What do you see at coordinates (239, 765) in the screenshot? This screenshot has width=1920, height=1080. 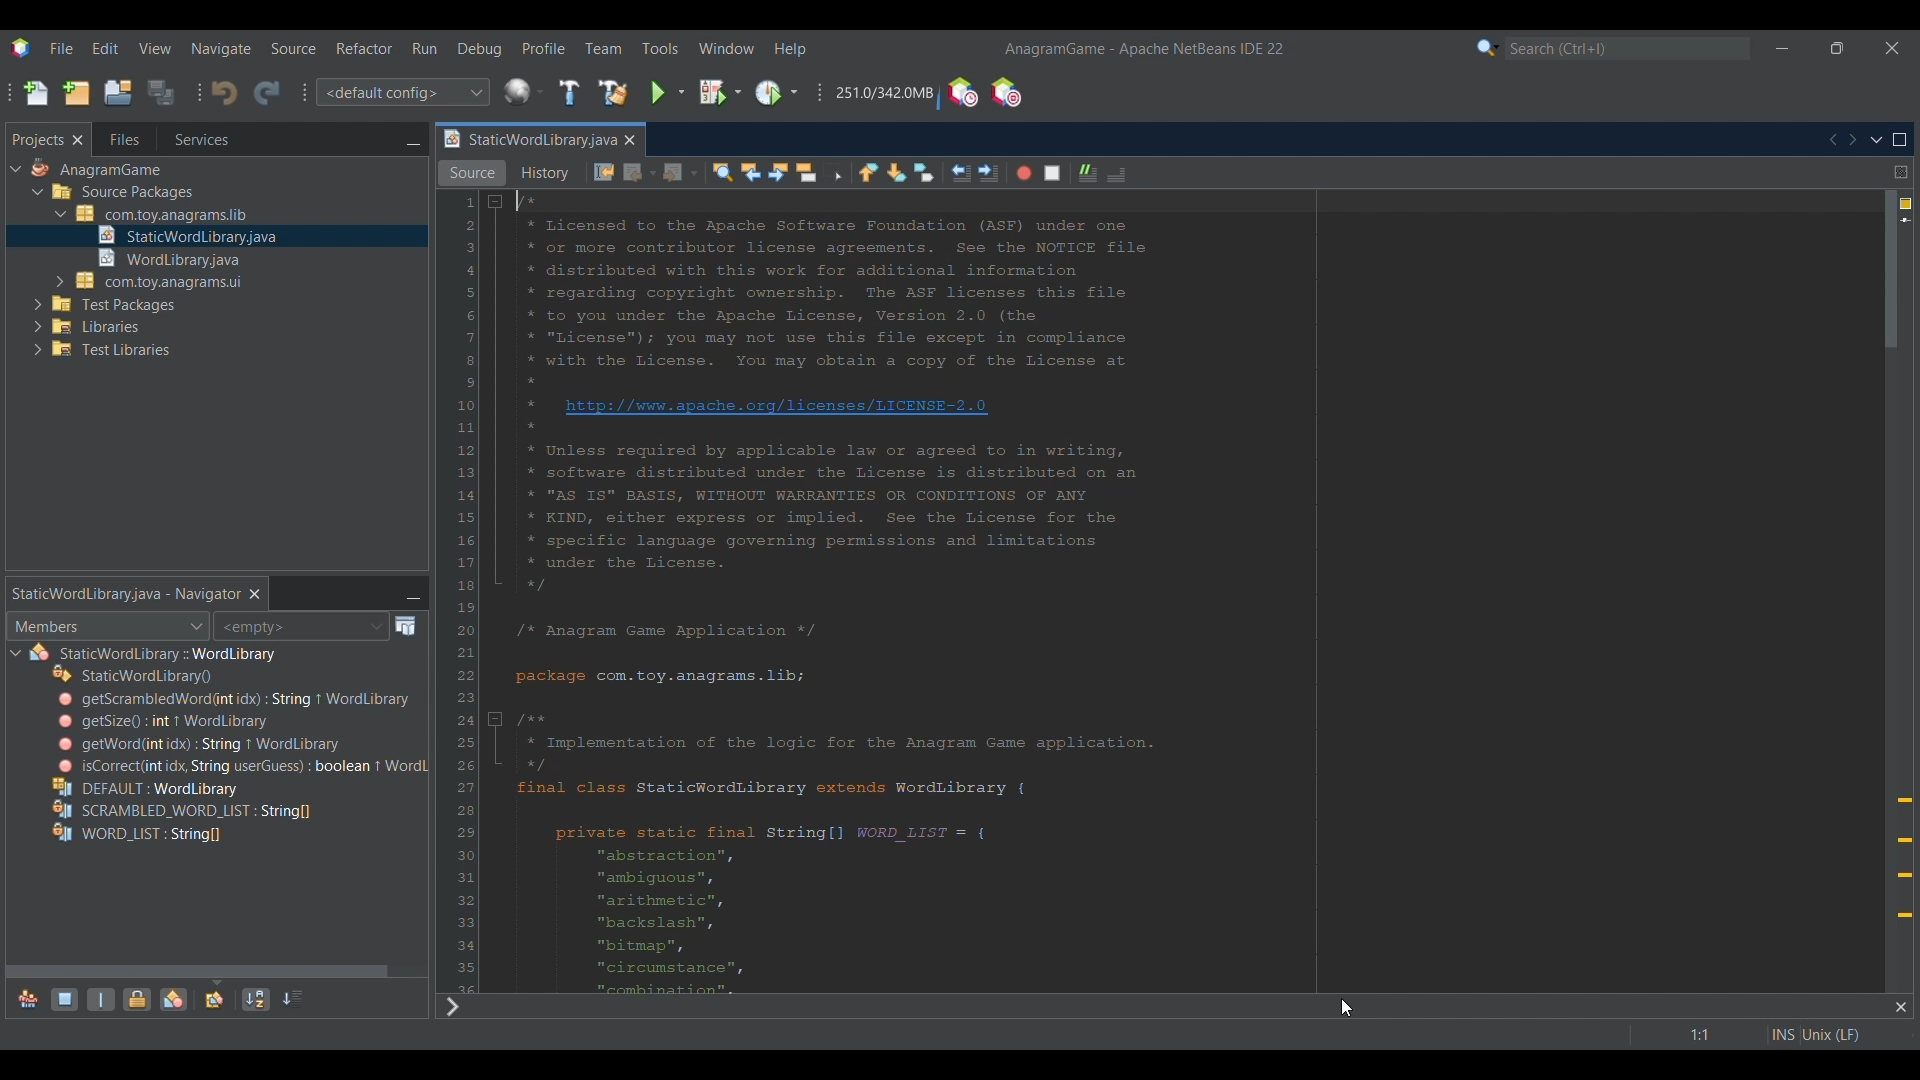 I see `` at bounding box center [239, 765].